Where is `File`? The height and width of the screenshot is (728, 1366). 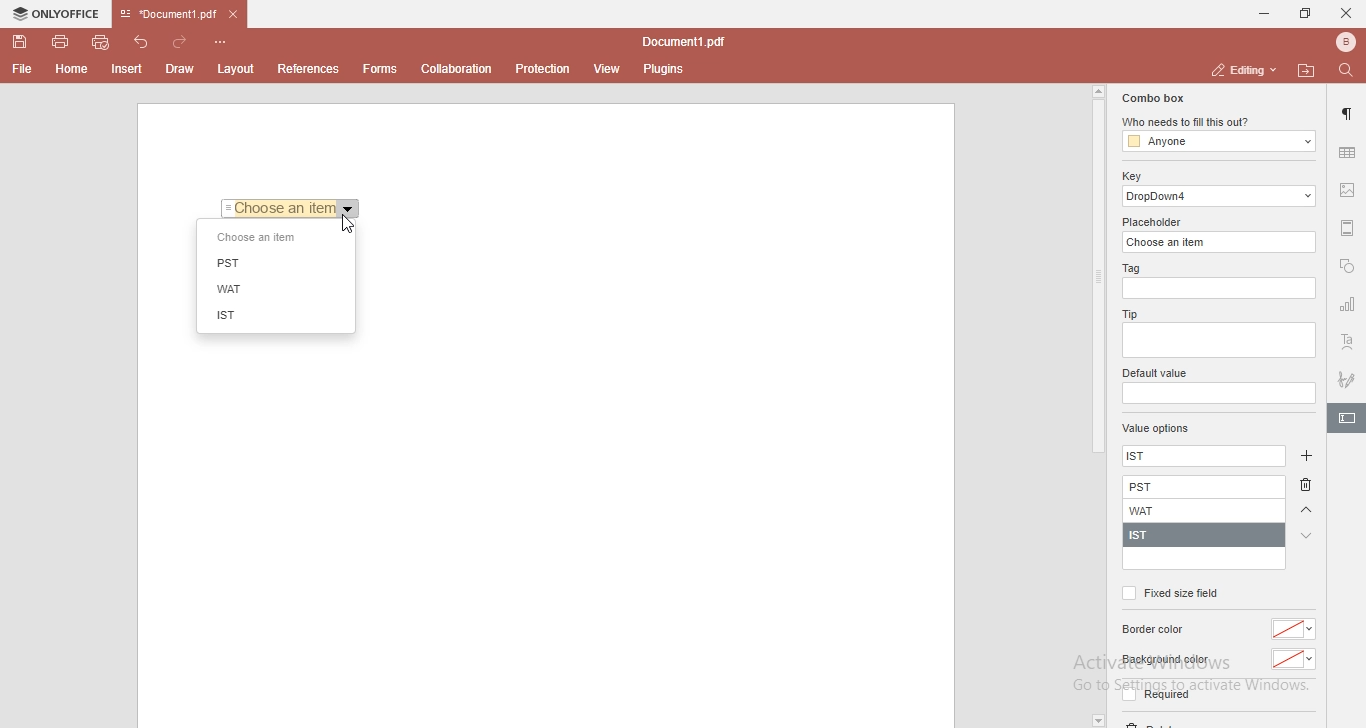 File is located at coordinates (20, 69).